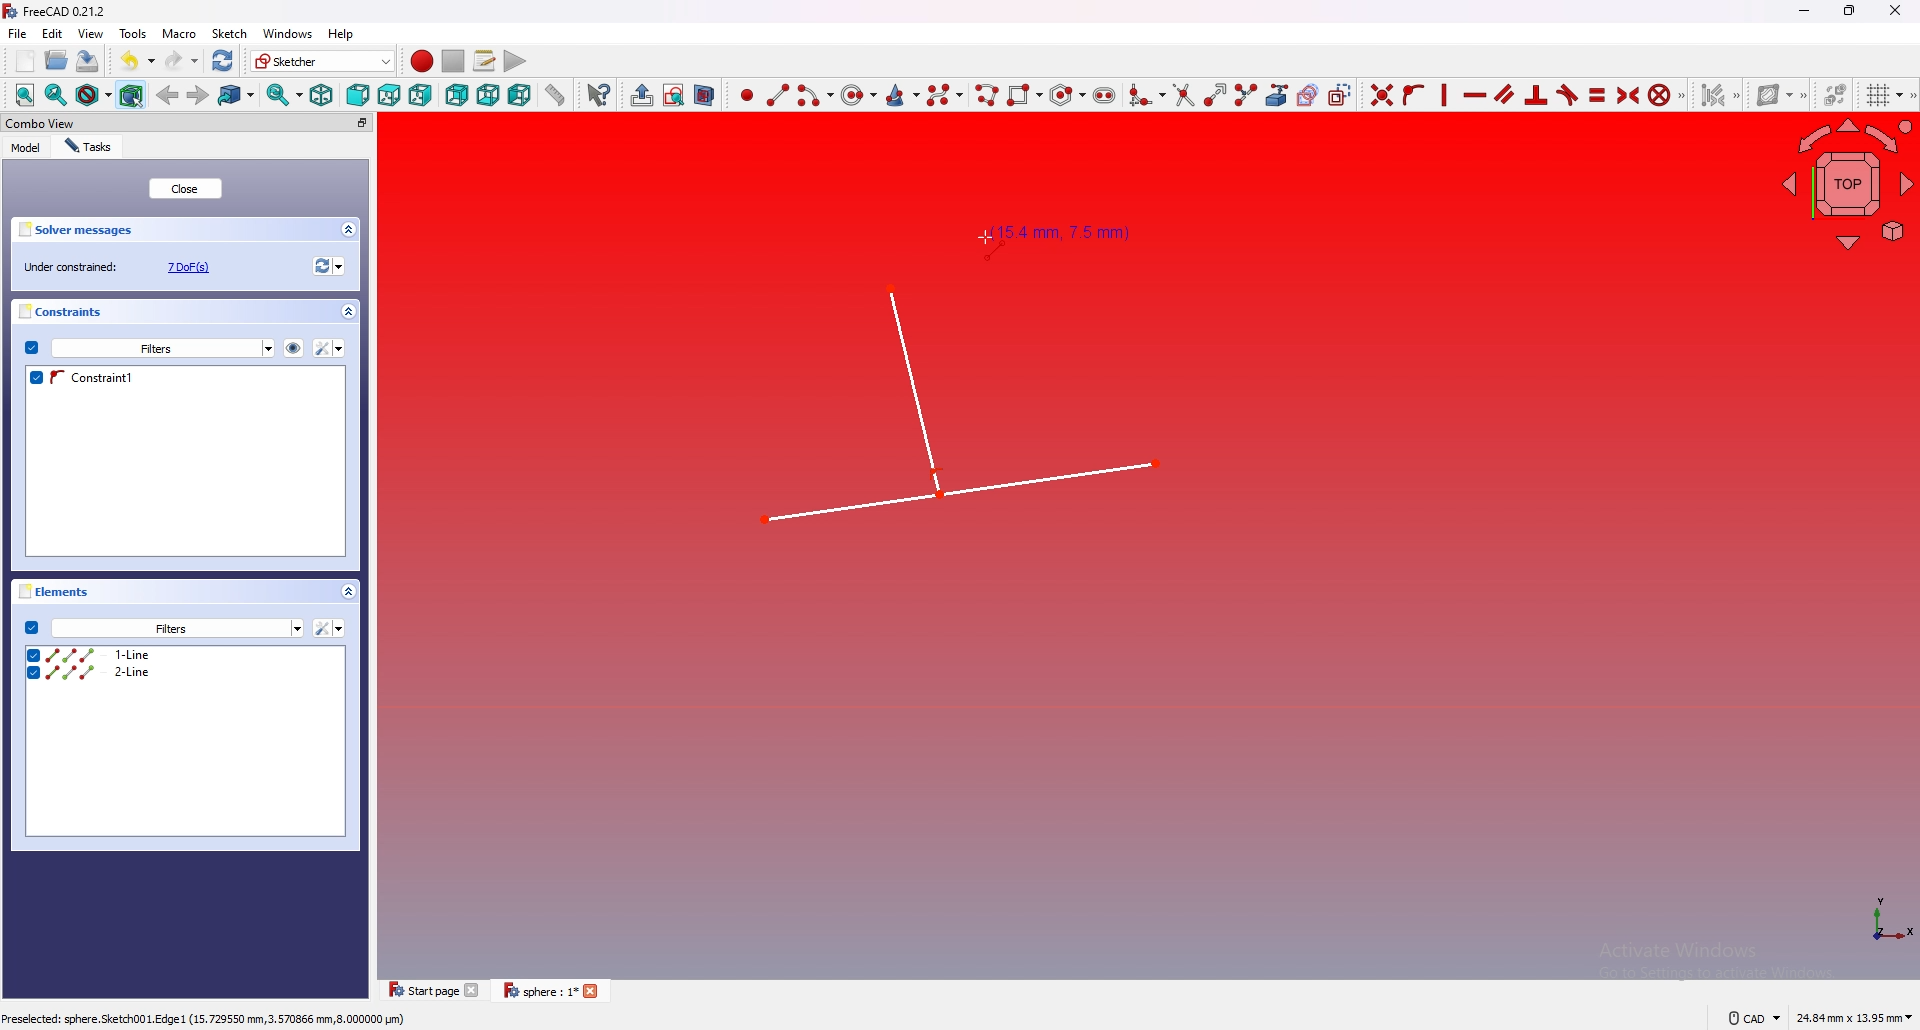 The height and width of the screenshot is (1030, 1920). I want to click on Constrain perpendicular, so click(1534, 95).